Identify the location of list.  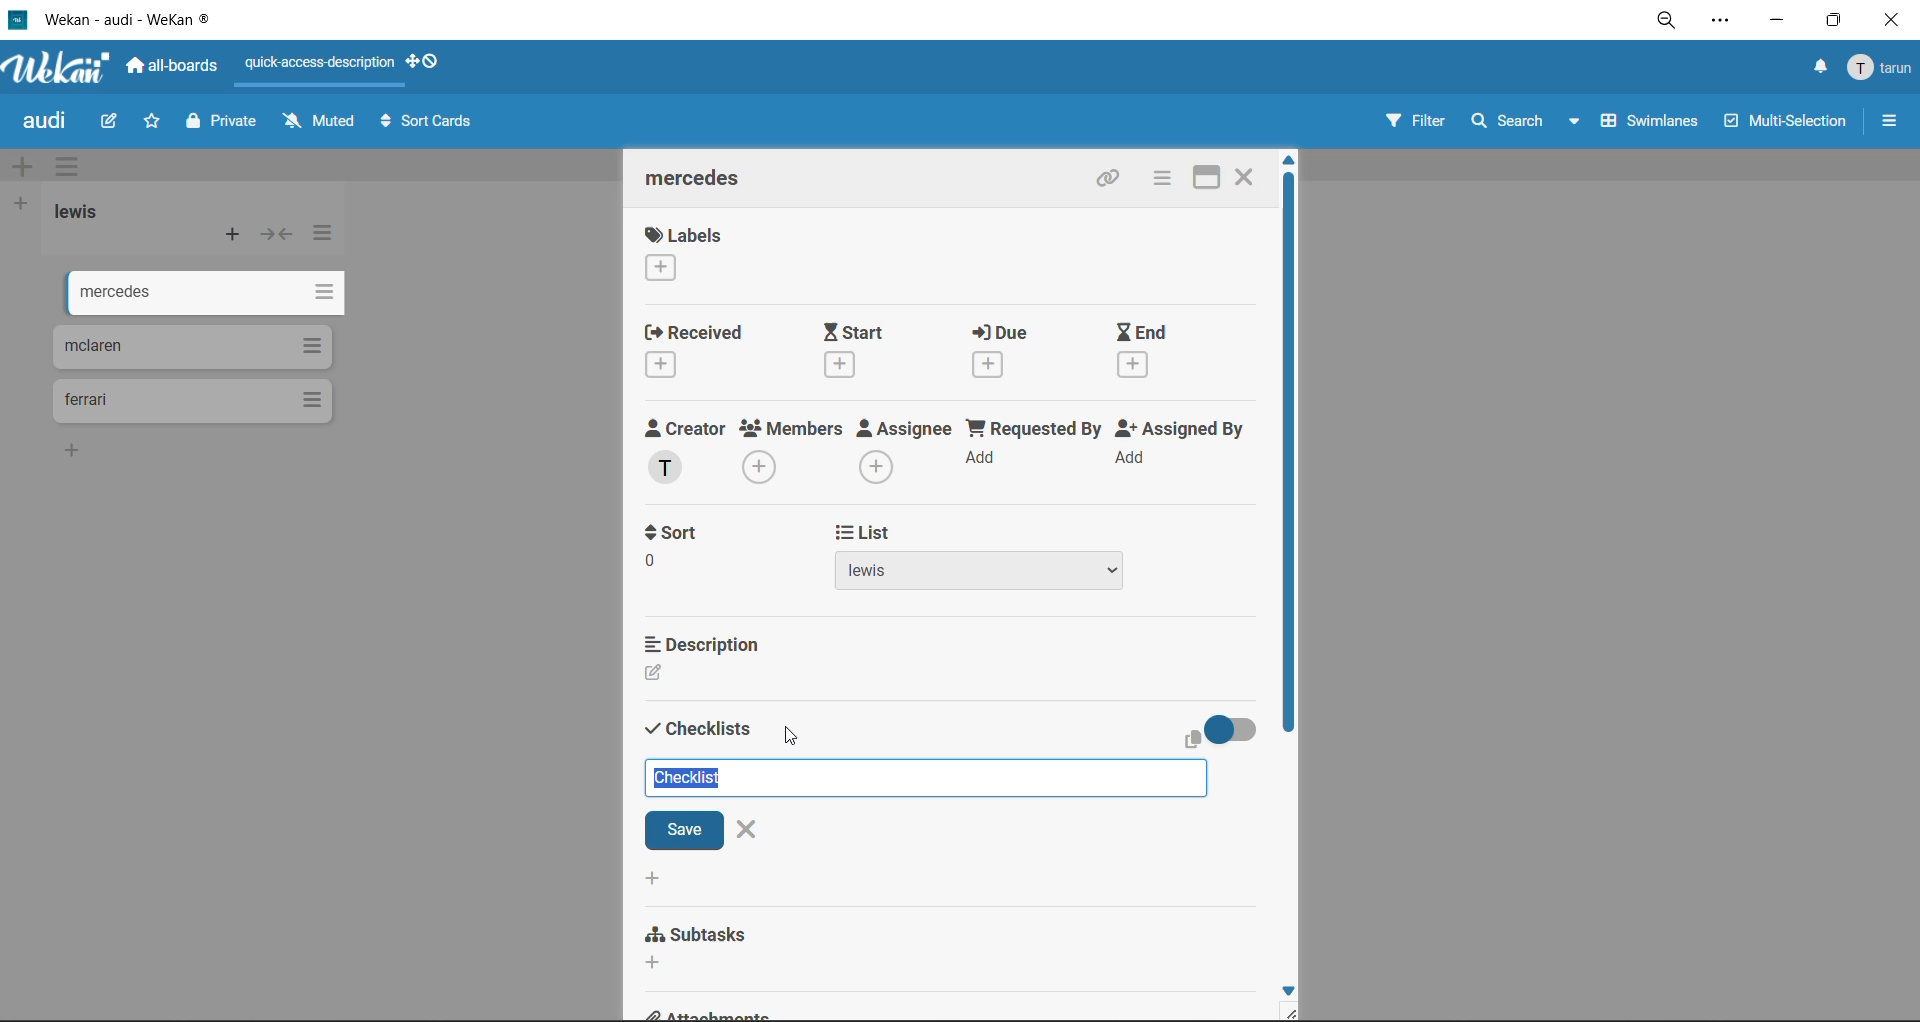
(861, 531).